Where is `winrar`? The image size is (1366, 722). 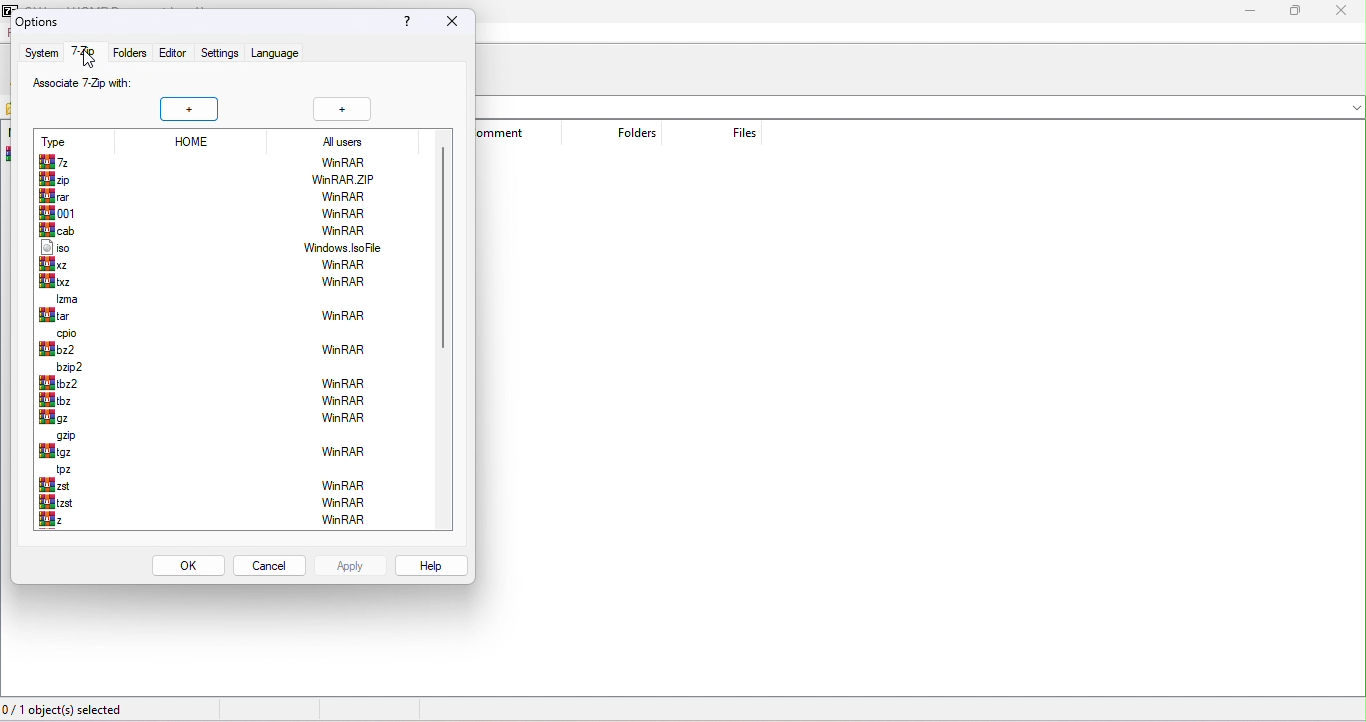
winrar is located at coordinates (351, 384).